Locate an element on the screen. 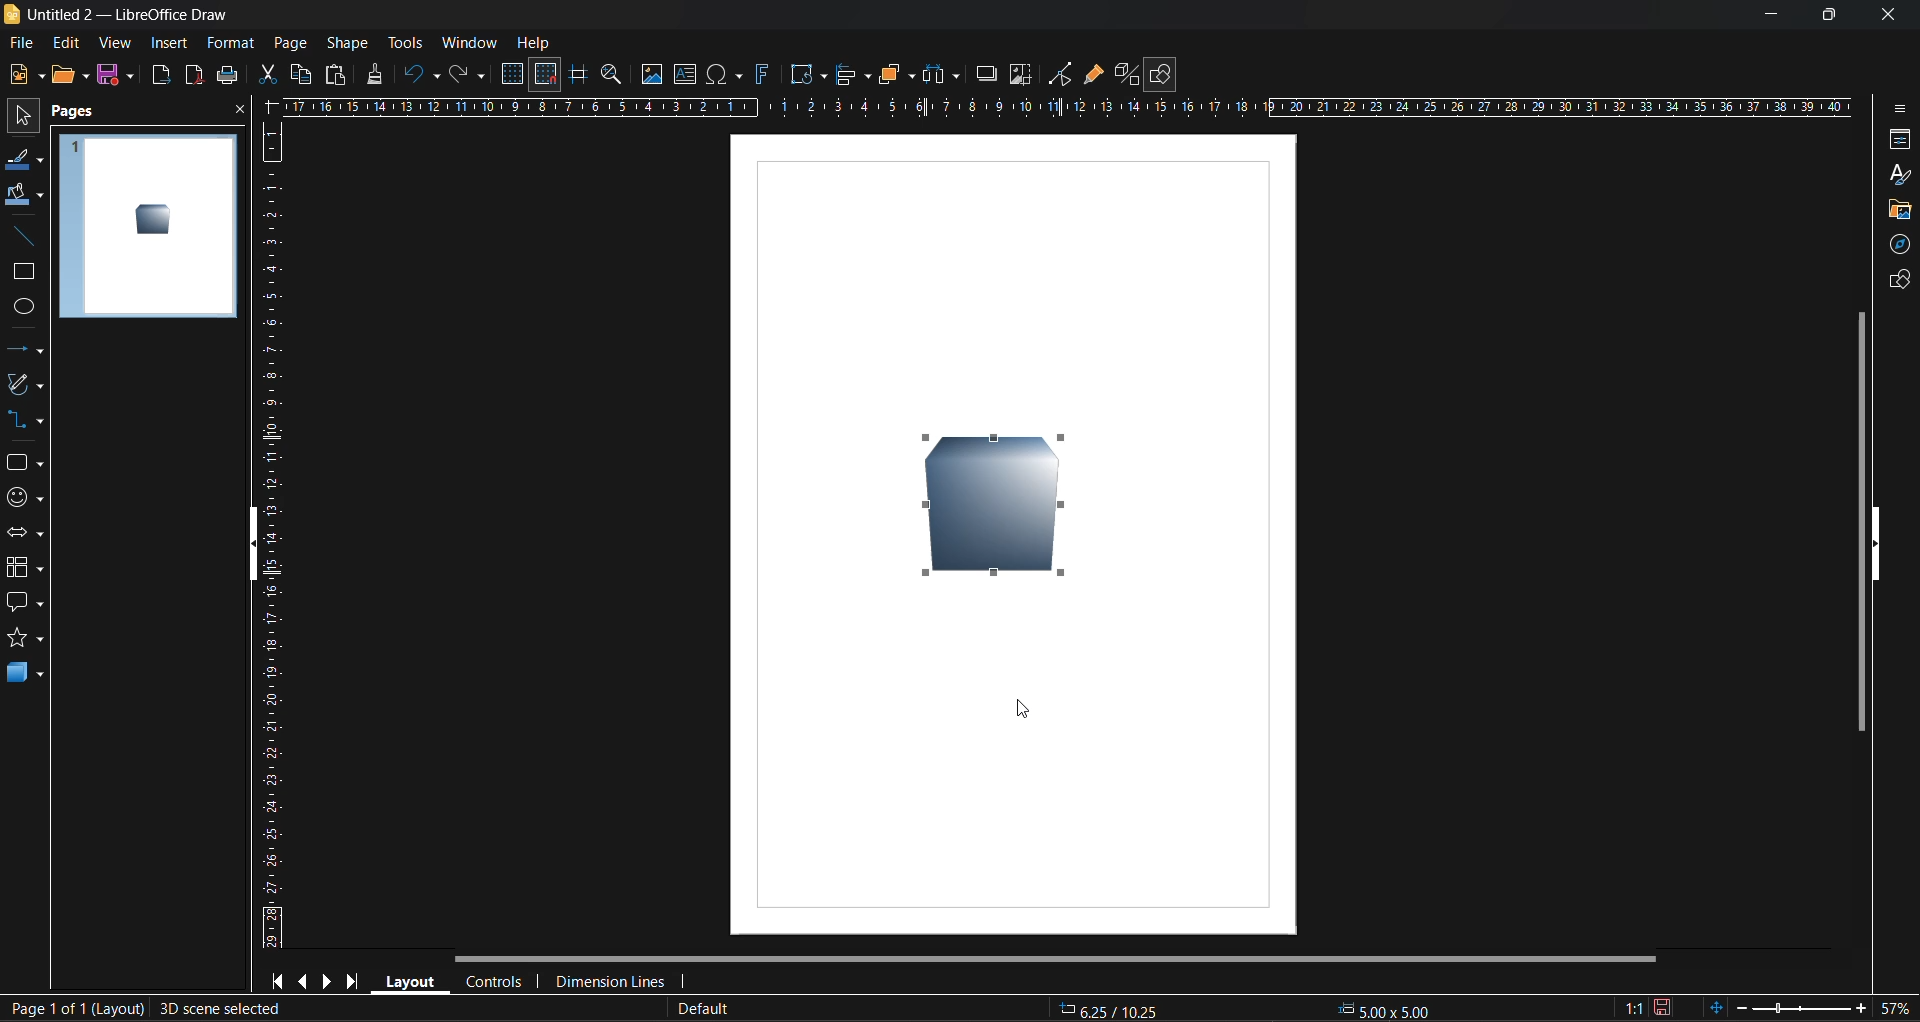  show gluepoint functions is located at coordinates (1093, 75).